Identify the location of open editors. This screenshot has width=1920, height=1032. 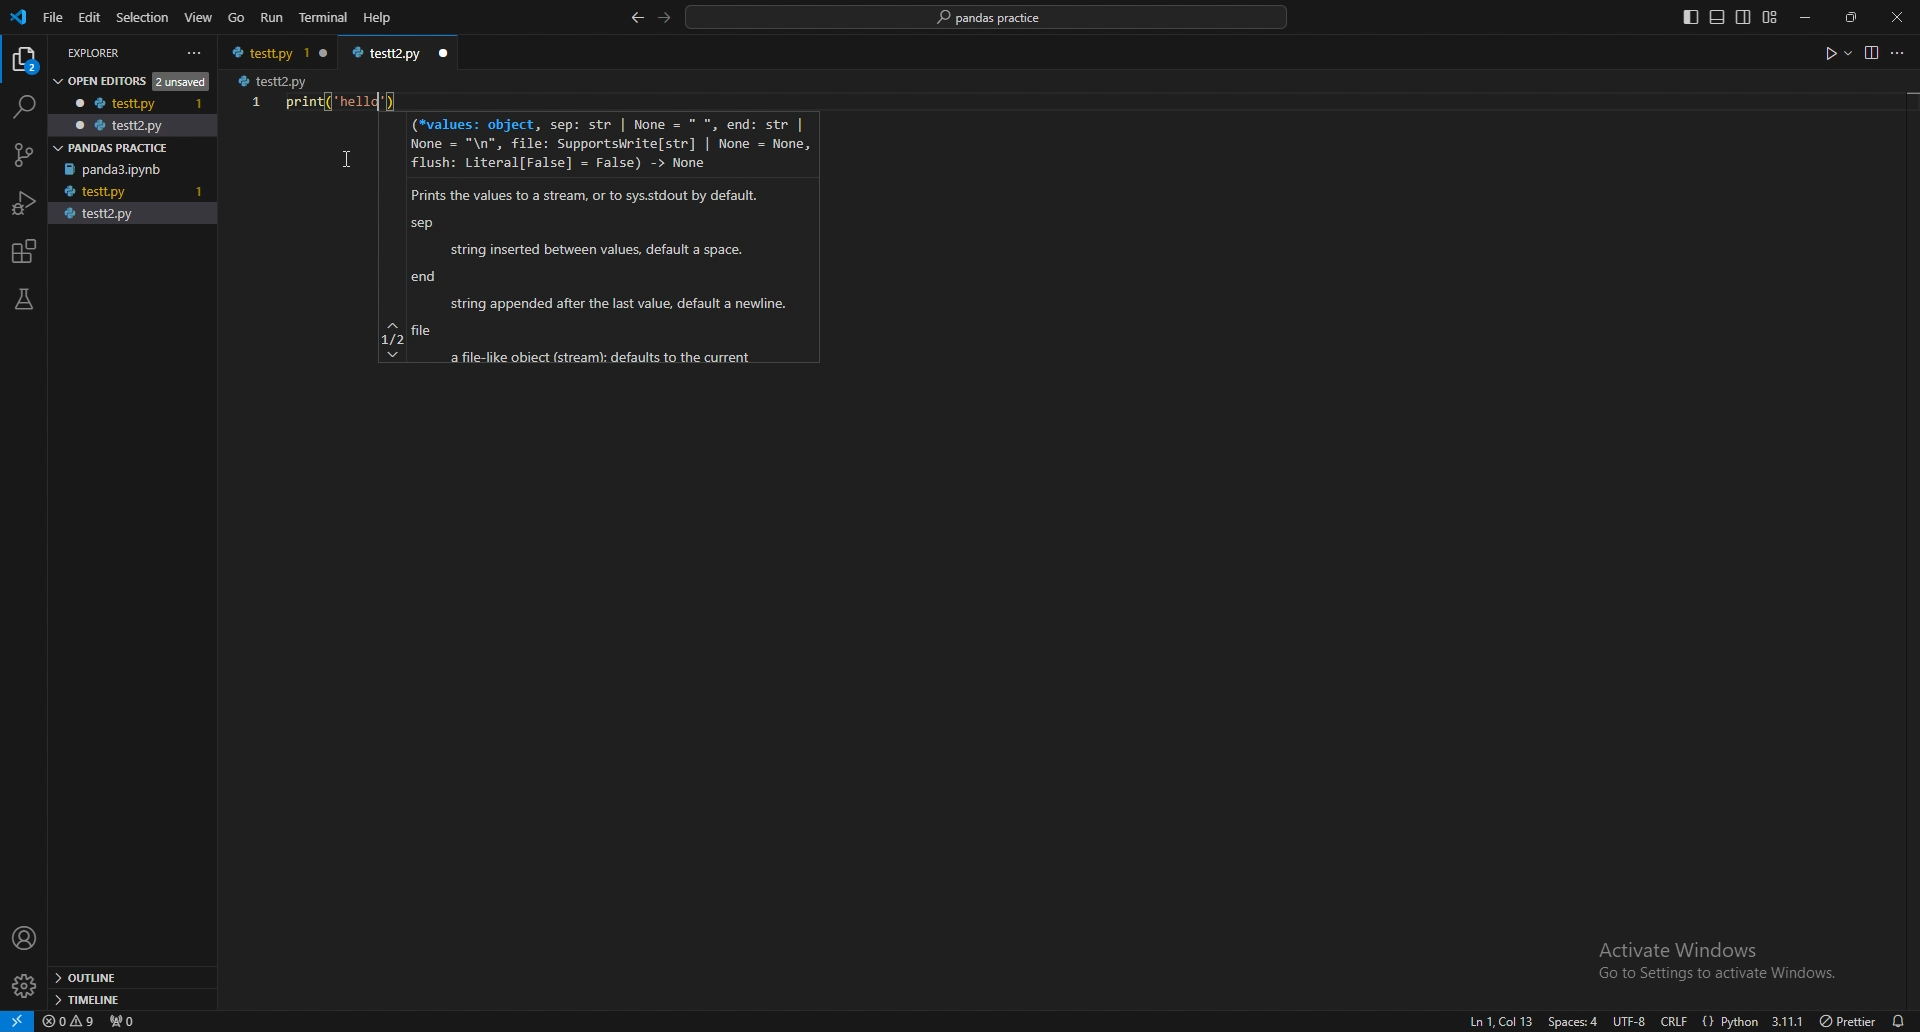
(126, 79).